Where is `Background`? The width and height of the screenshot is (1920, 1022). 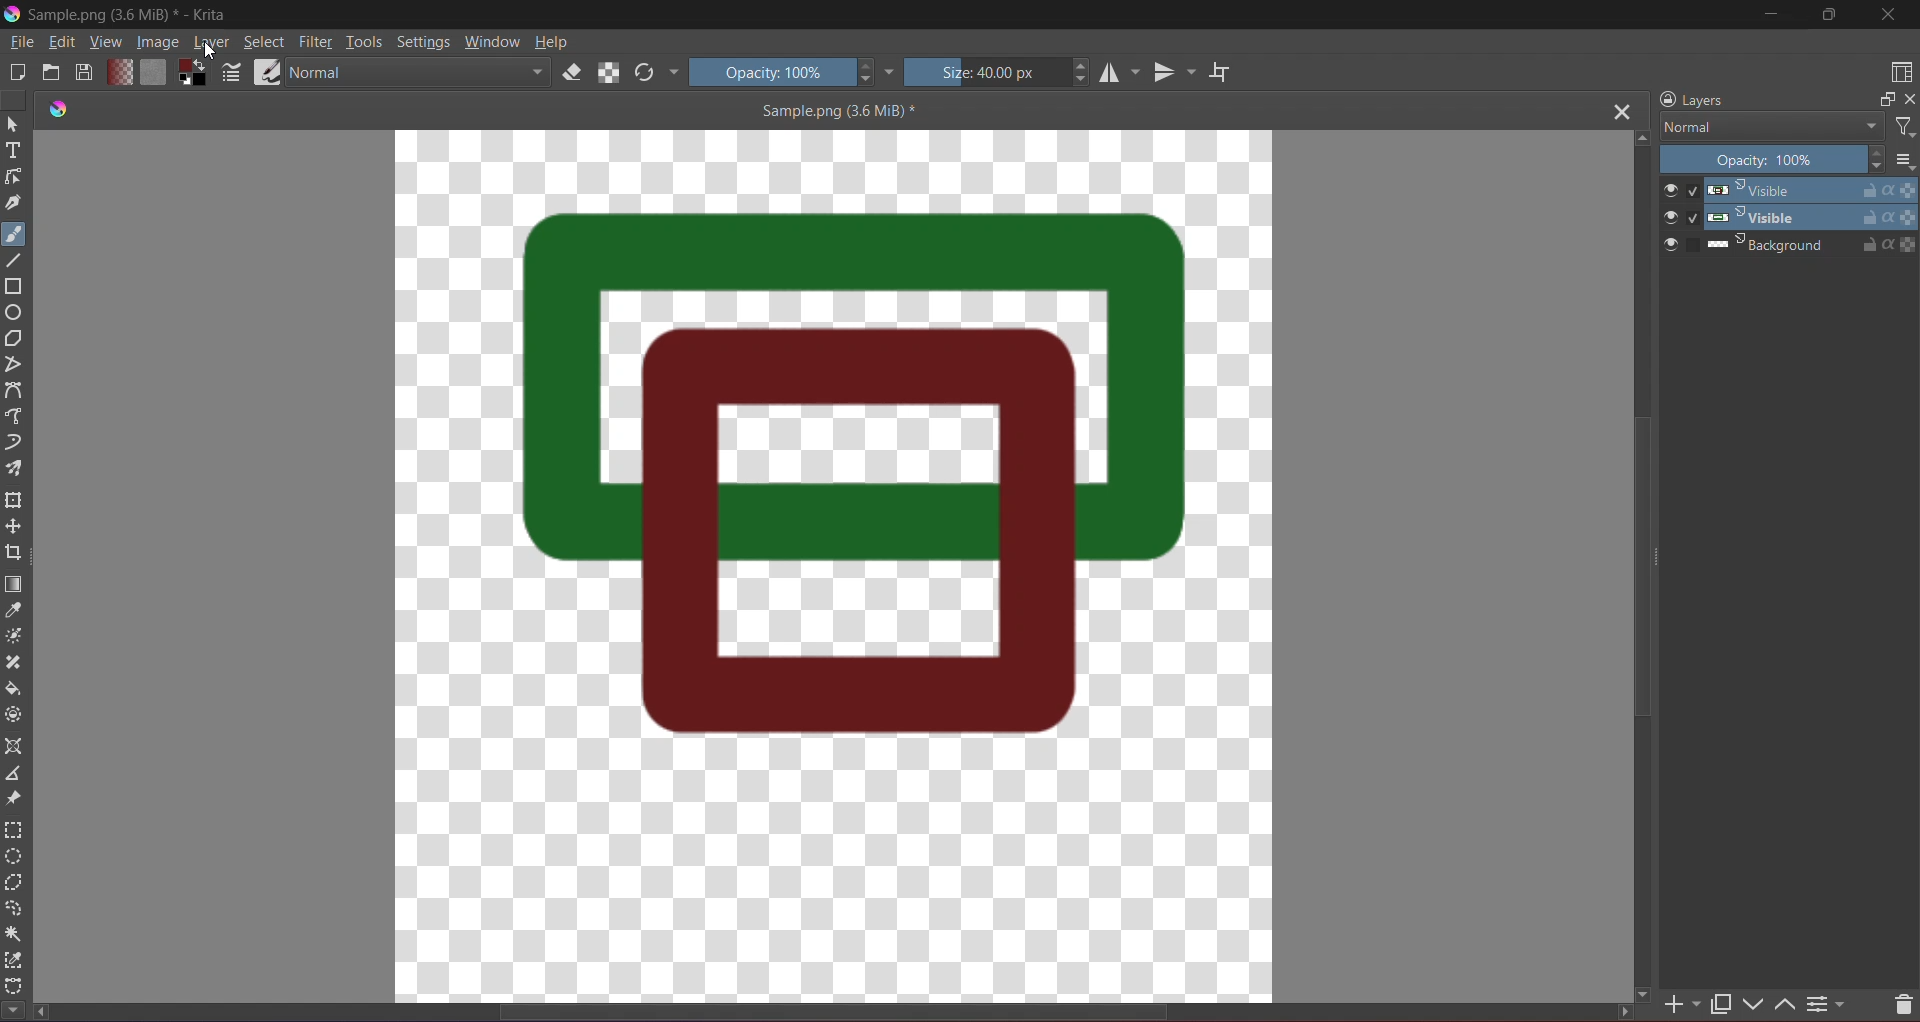 Background is located at coordinates (1790, 245).